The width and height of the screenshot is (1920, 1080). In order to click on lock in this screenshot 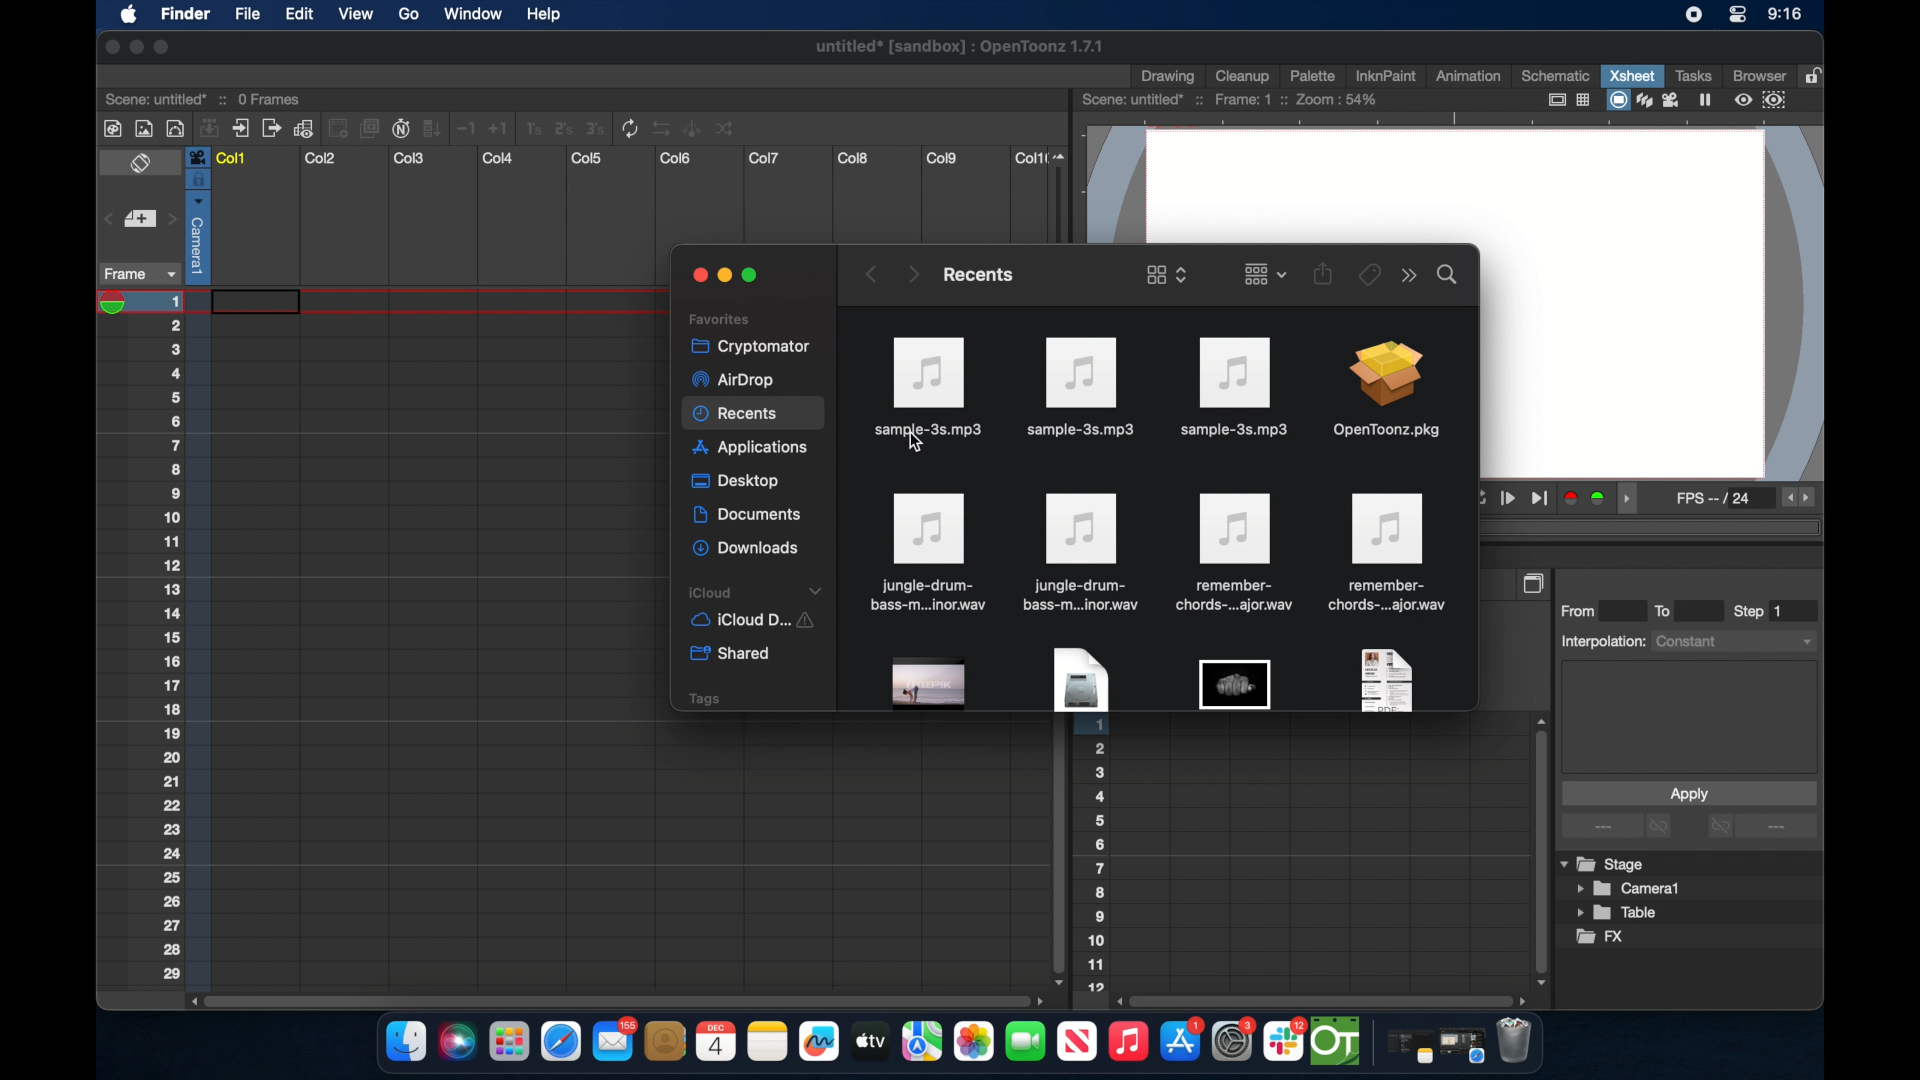, I will do `click(1816, 74)`.